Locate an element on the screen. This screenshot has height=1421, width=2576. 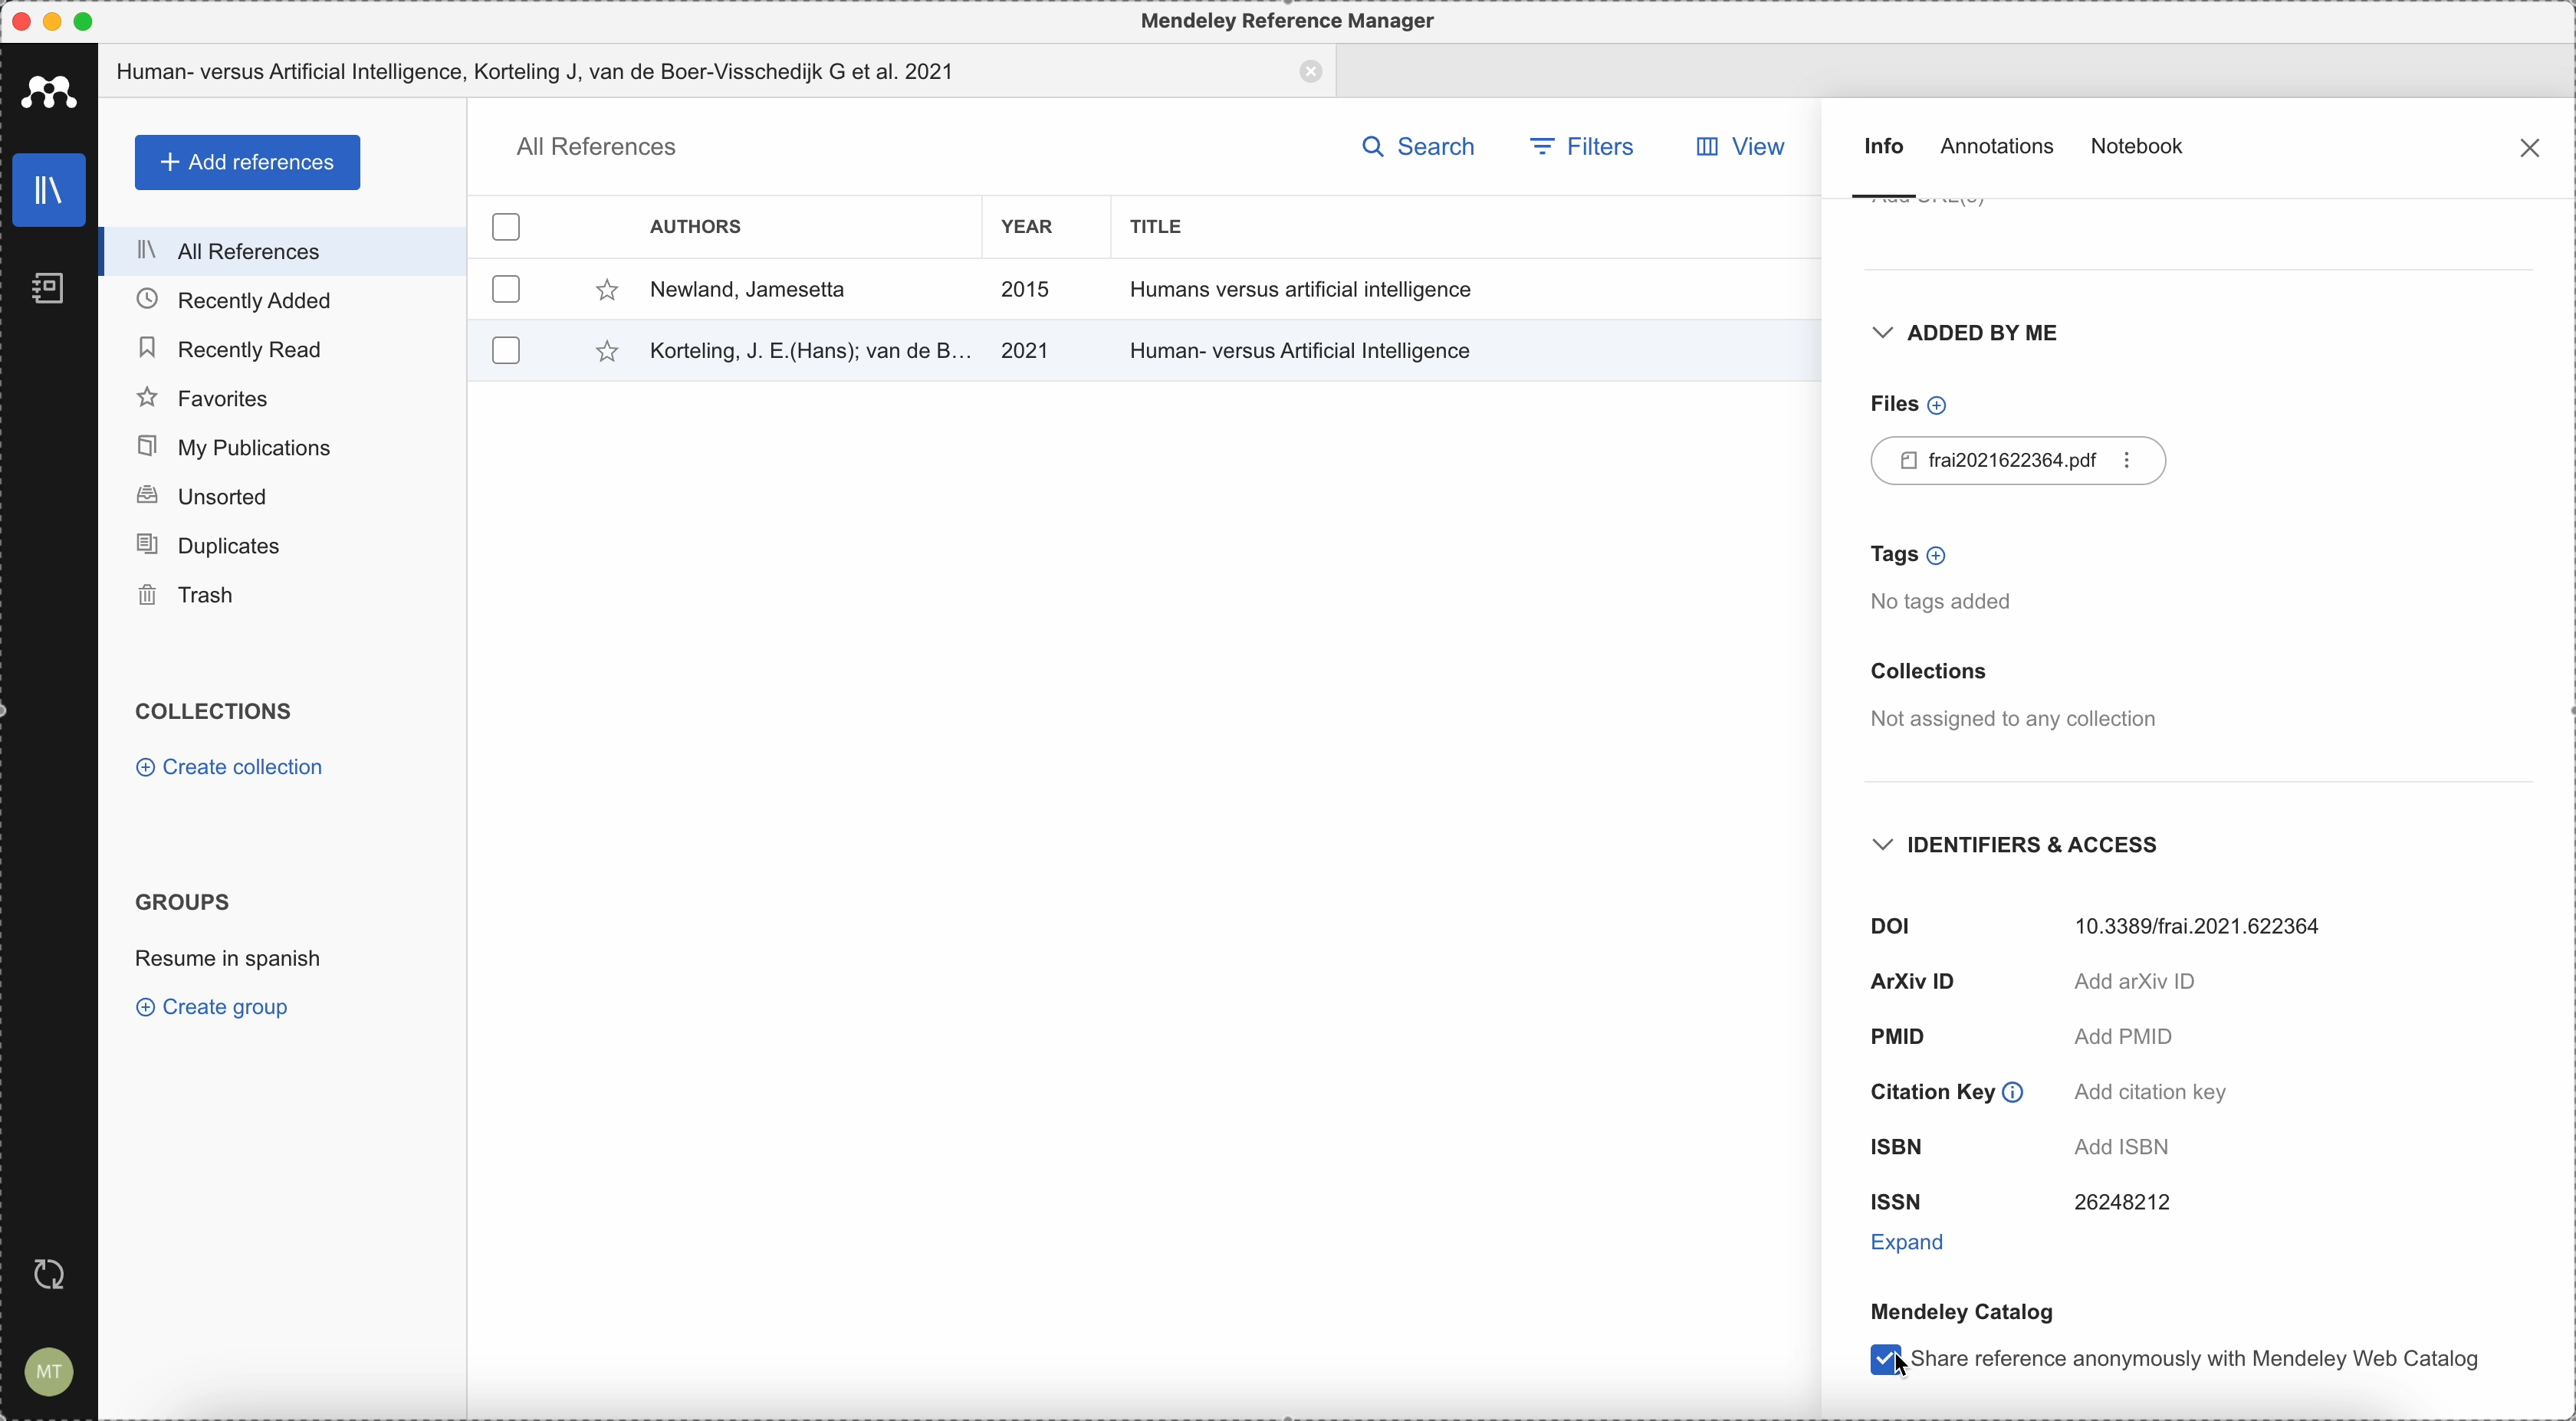
notebooks is located at coordinates (40, 283).